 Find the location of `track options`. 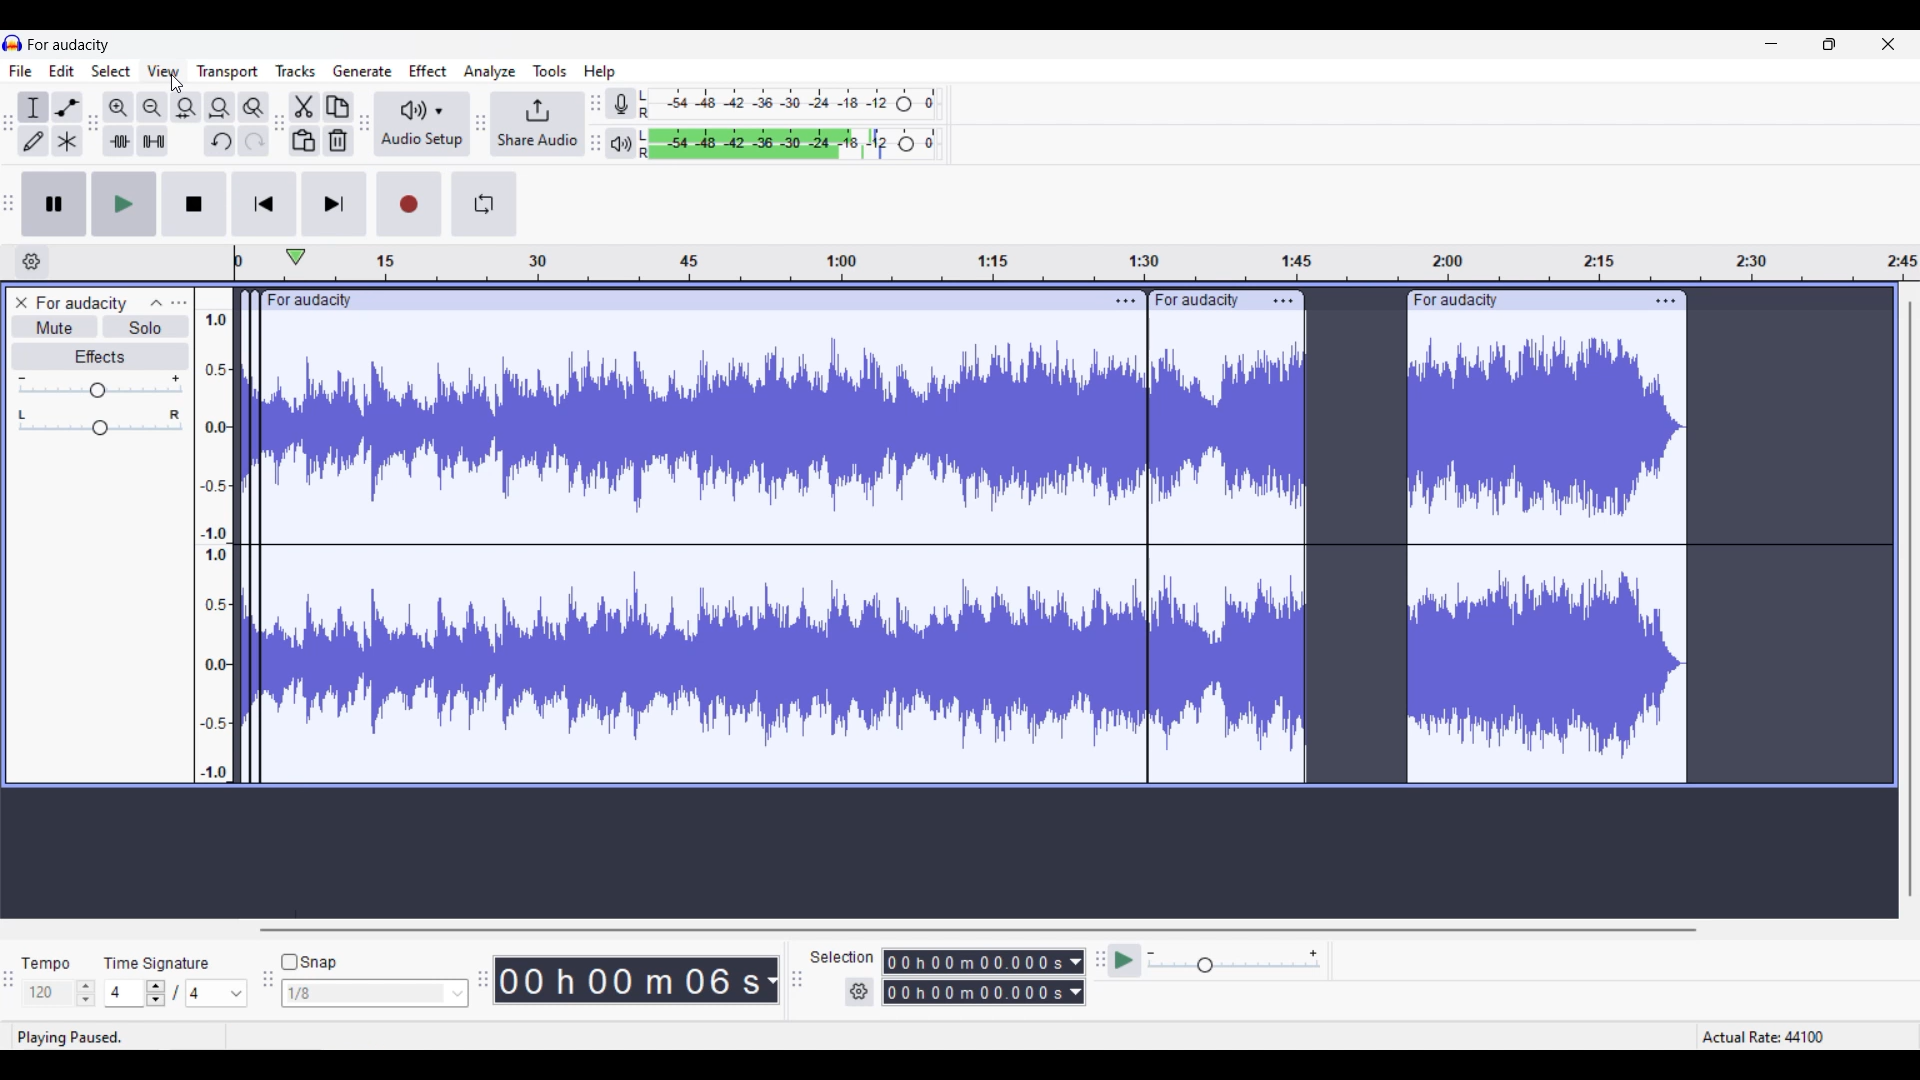

track options is located at coordinates (1284, 300).